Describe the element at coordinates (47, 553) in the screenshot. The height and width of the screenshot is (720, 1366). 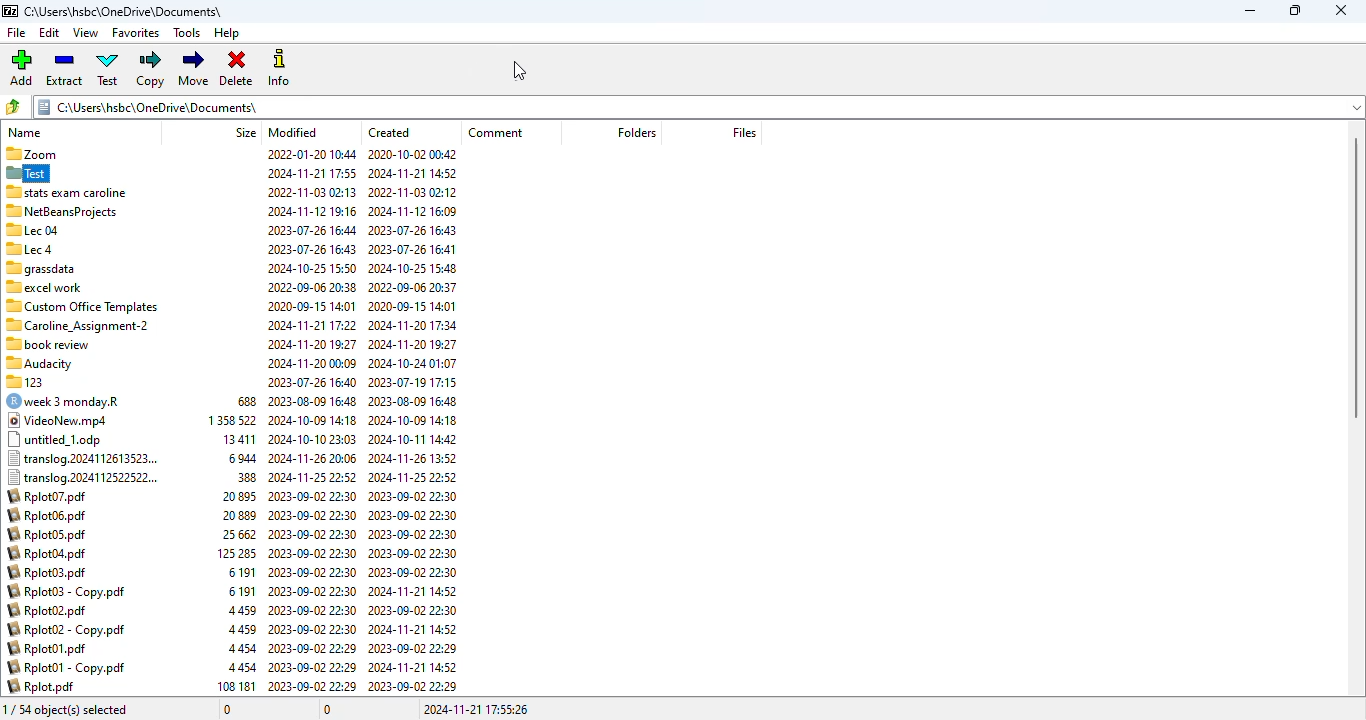
I see `Rplot04.pdf` at that location.